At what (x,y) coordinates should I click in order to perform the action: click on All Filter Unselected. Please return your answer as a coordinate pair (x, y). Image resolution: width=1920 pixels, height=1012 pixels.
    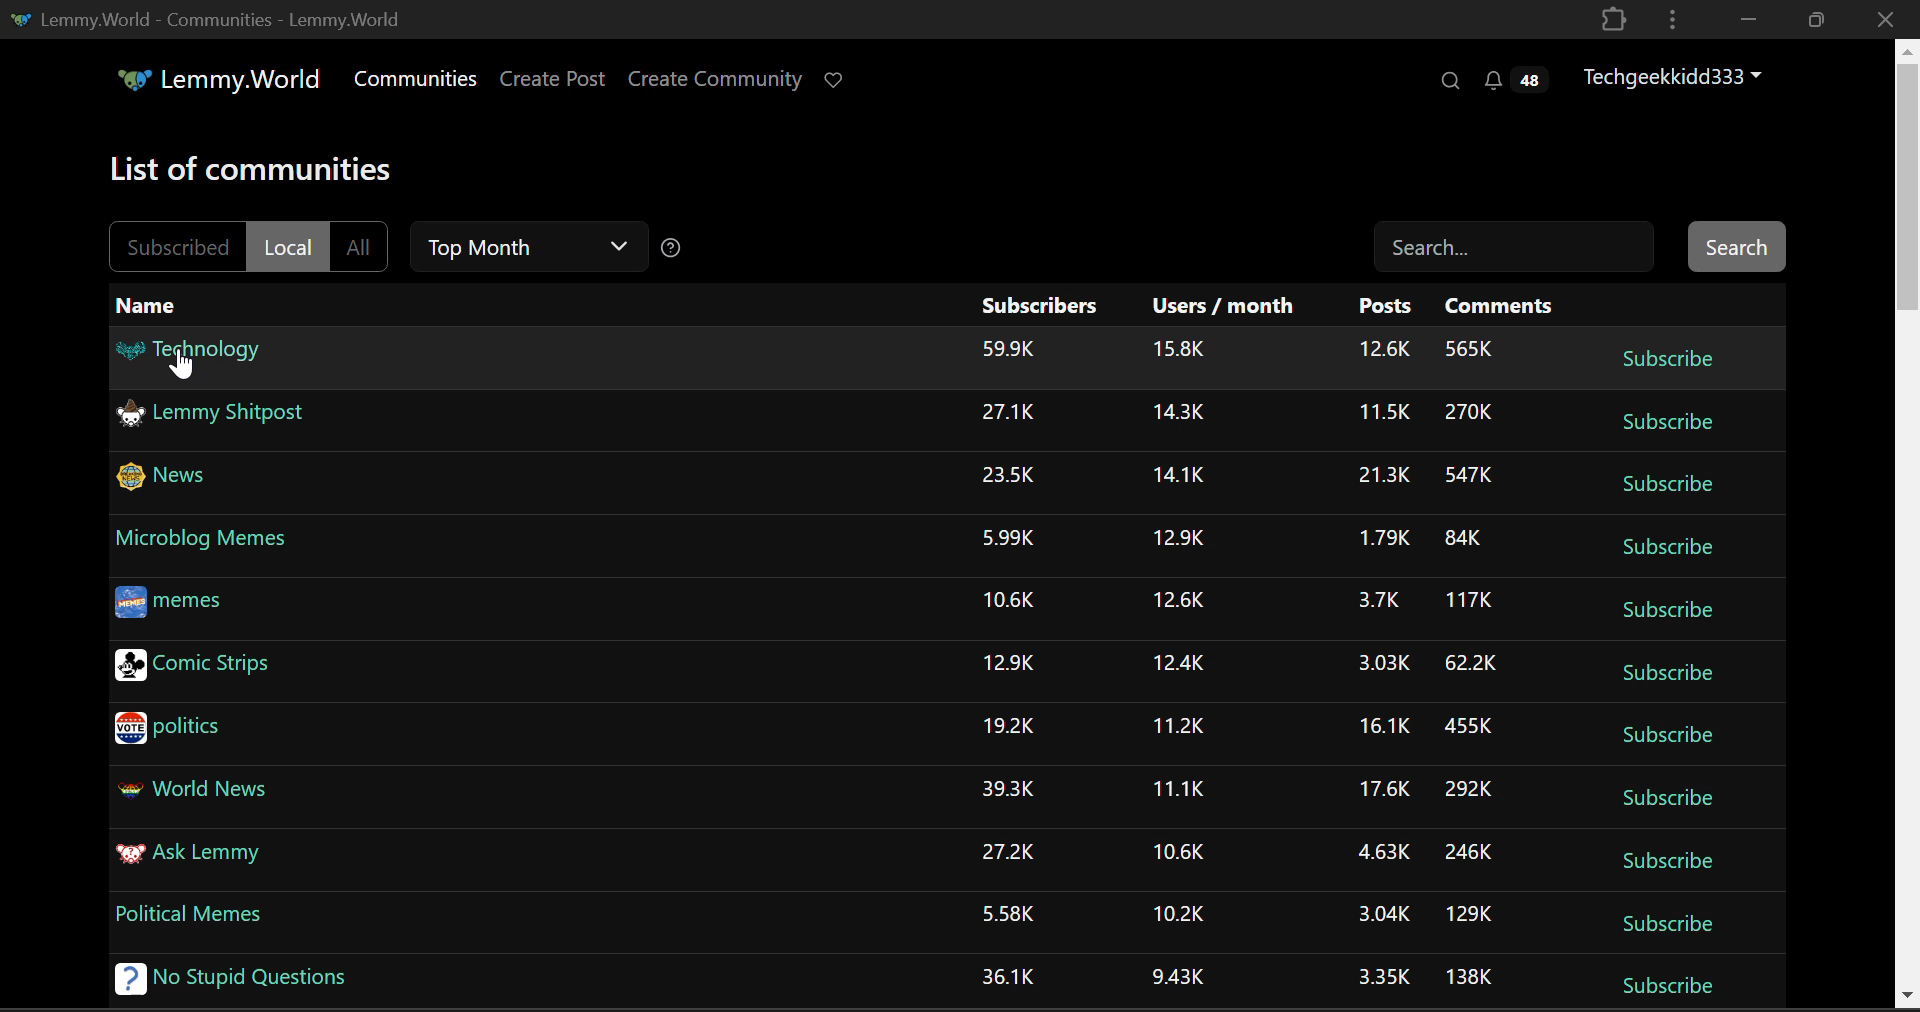
    Looking at the image, I should click on (359, 247).